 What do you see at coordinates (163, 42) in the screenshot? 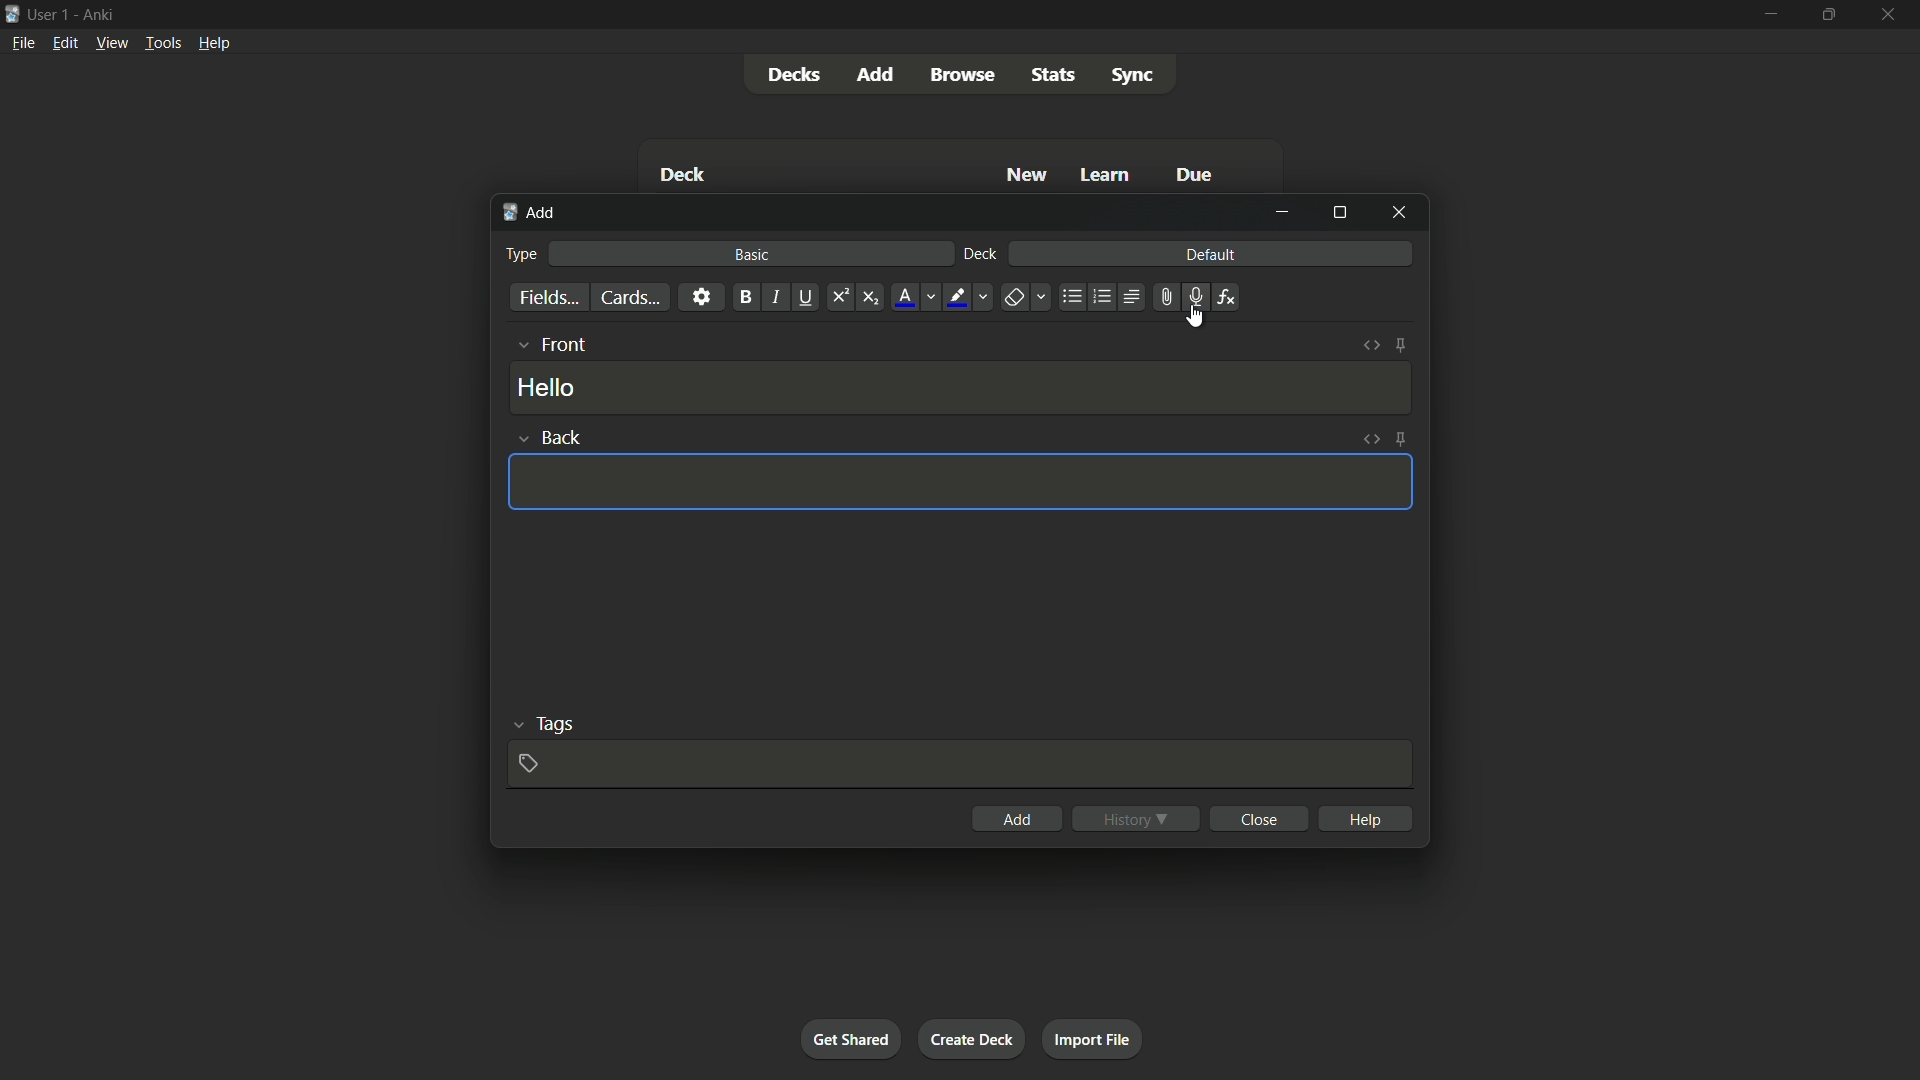
I see `tools menu` at bounding box center [163, 42].